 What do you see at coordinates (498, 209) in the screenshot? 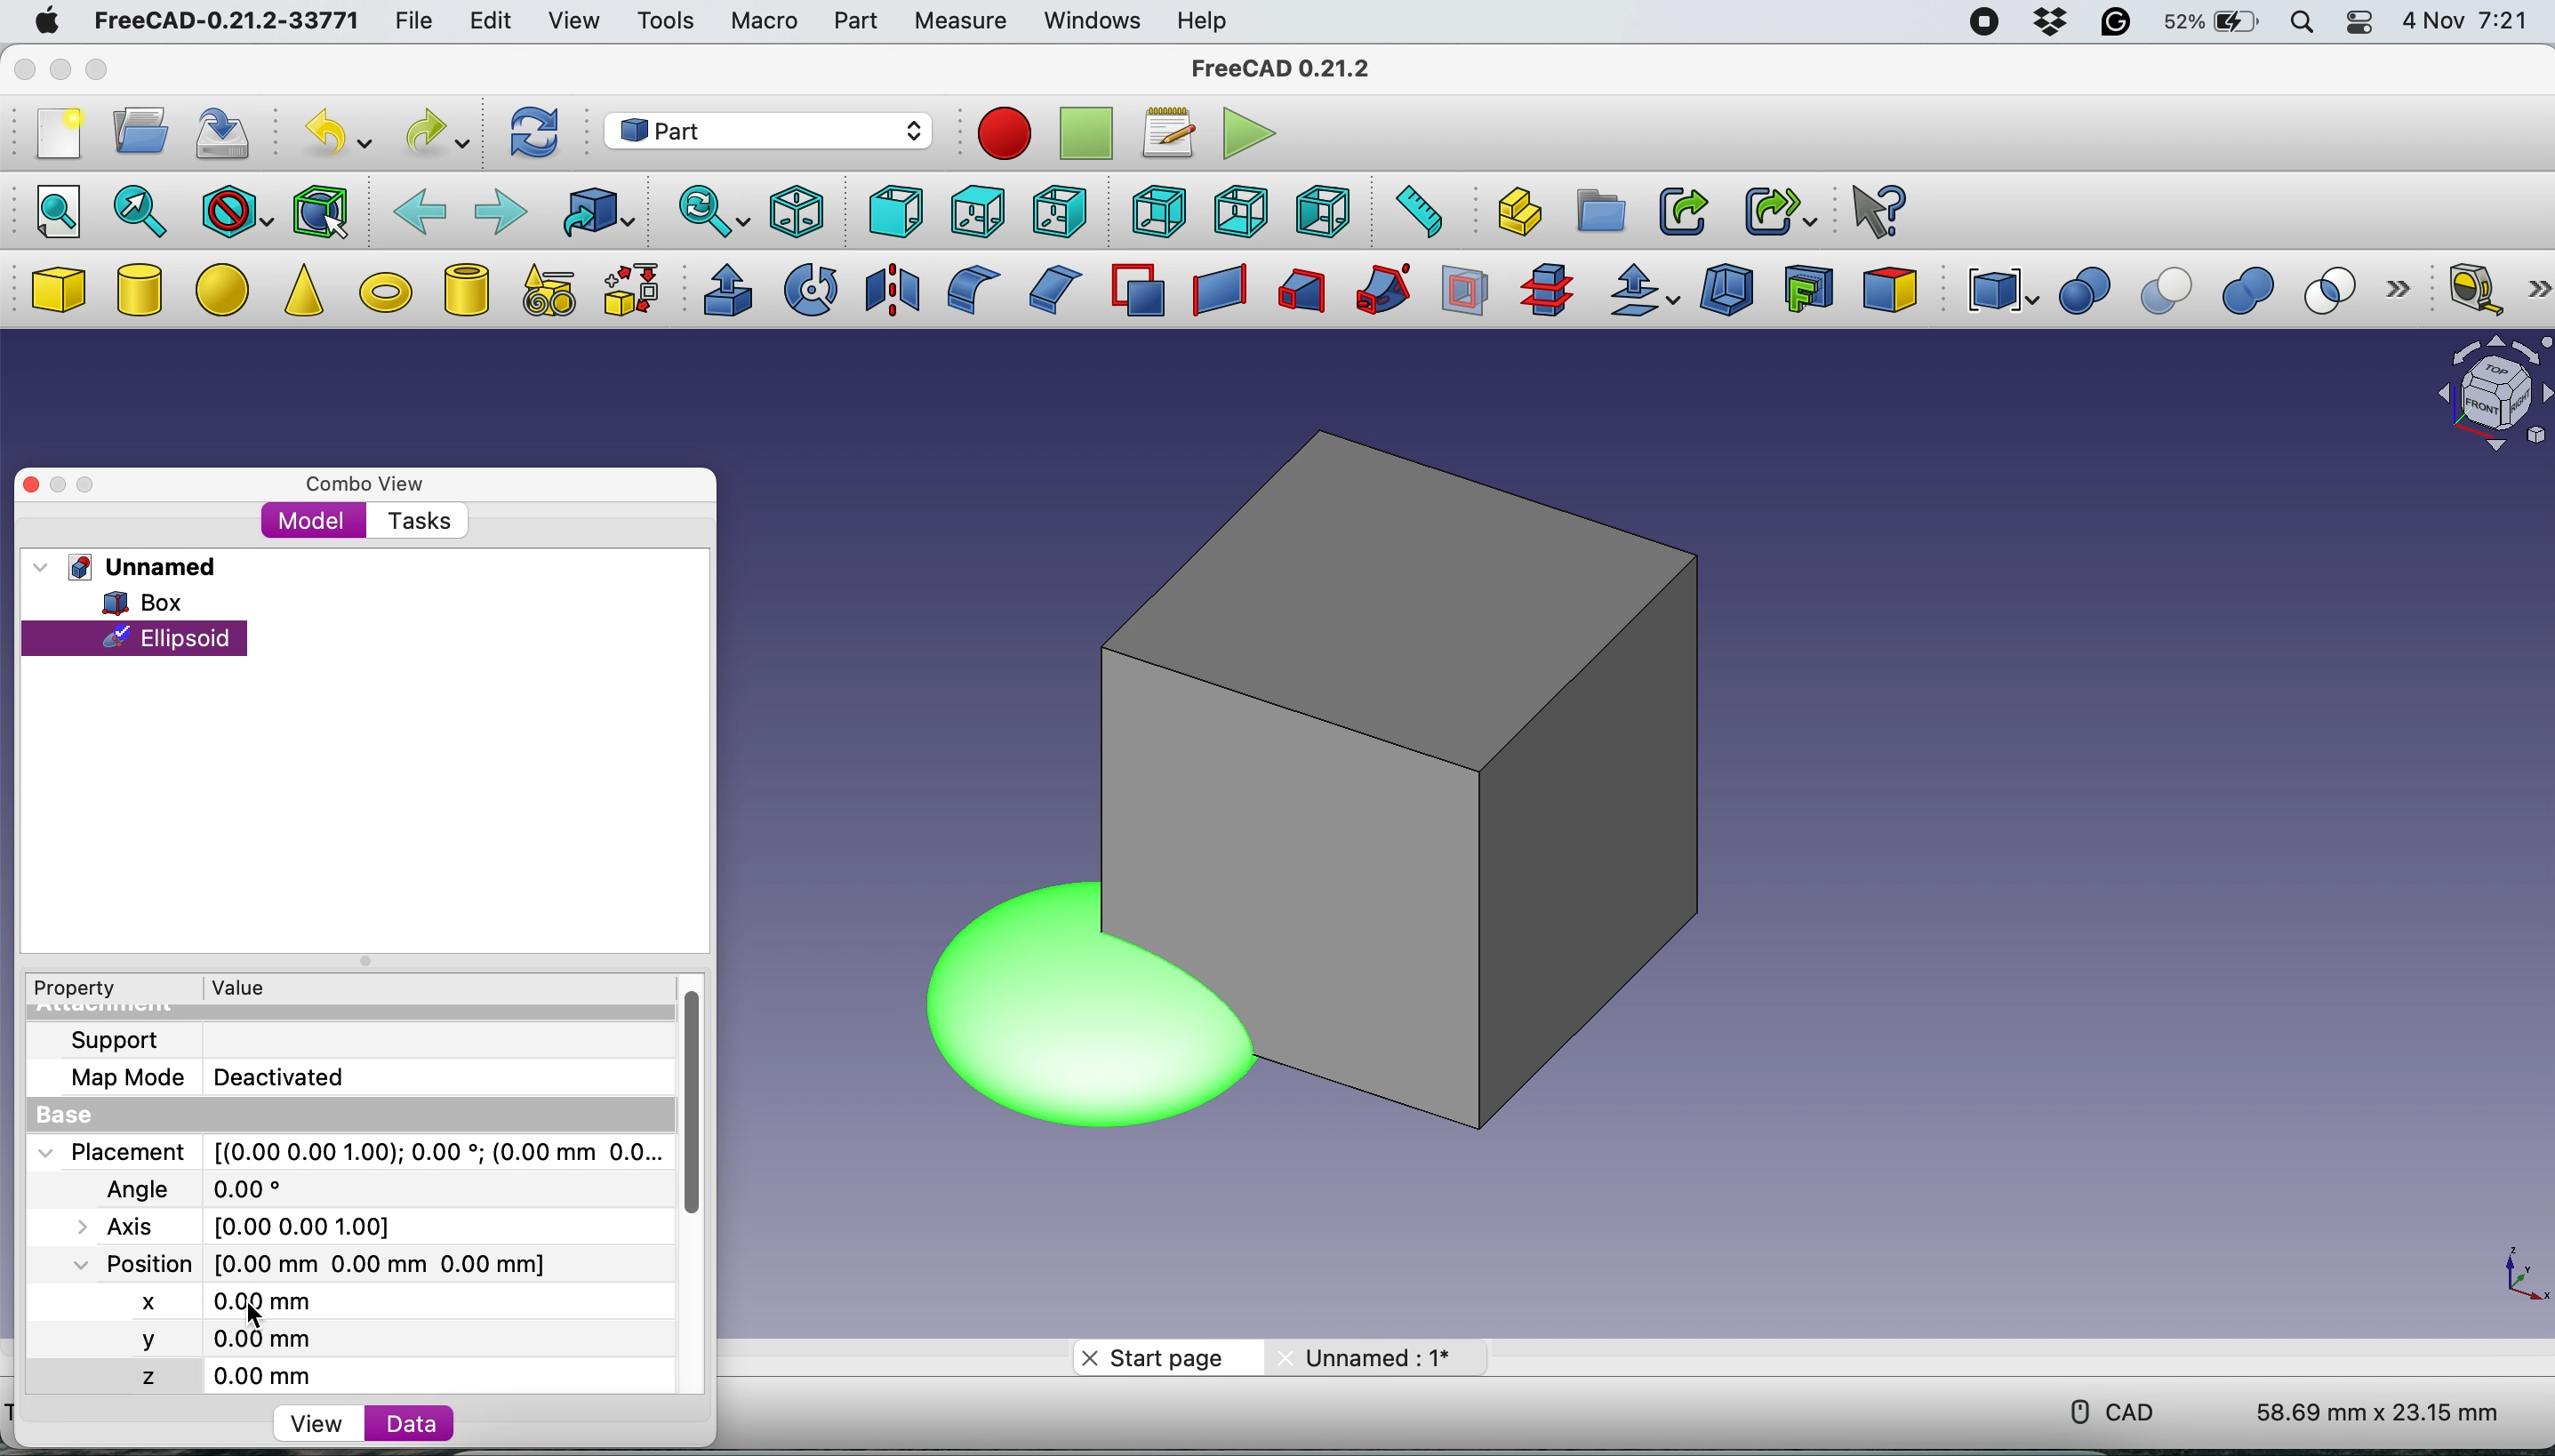
I see `forward` at bounding box center [498, 209].